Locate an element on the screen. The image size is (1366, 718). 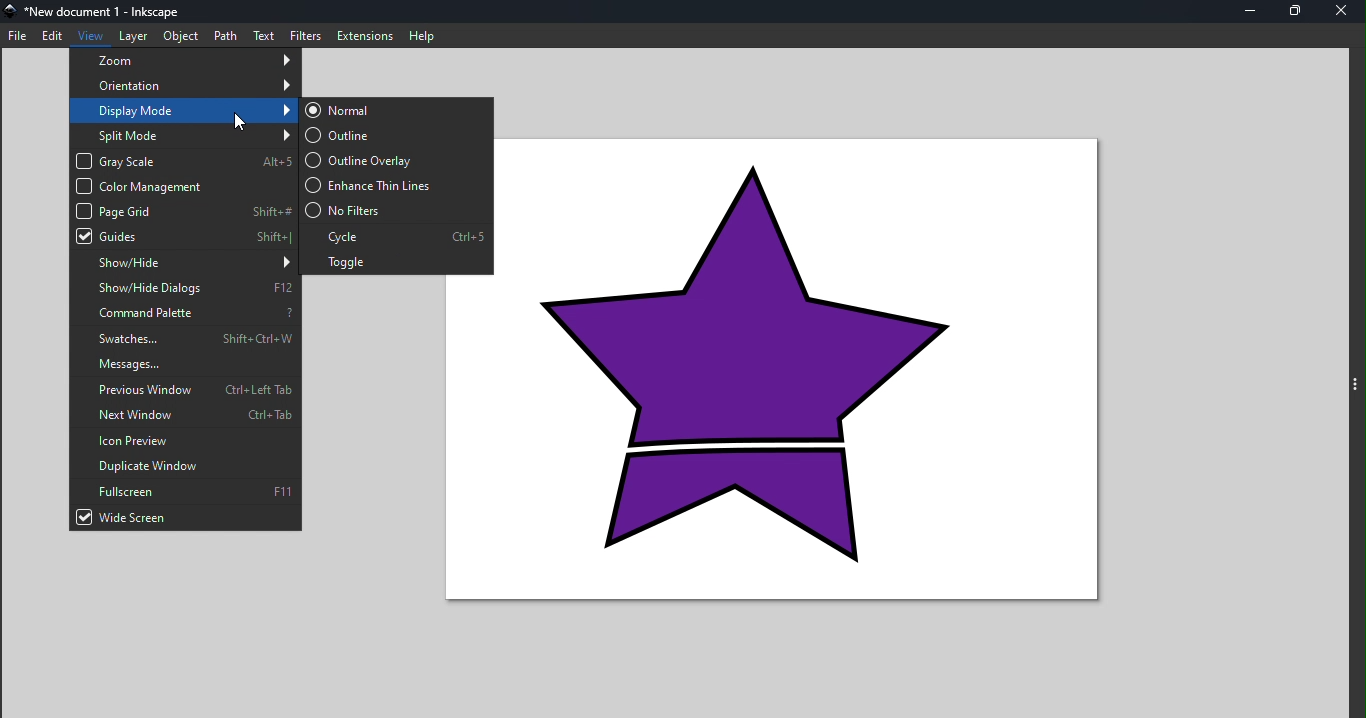
Normal is located at coordinates (395, 111).